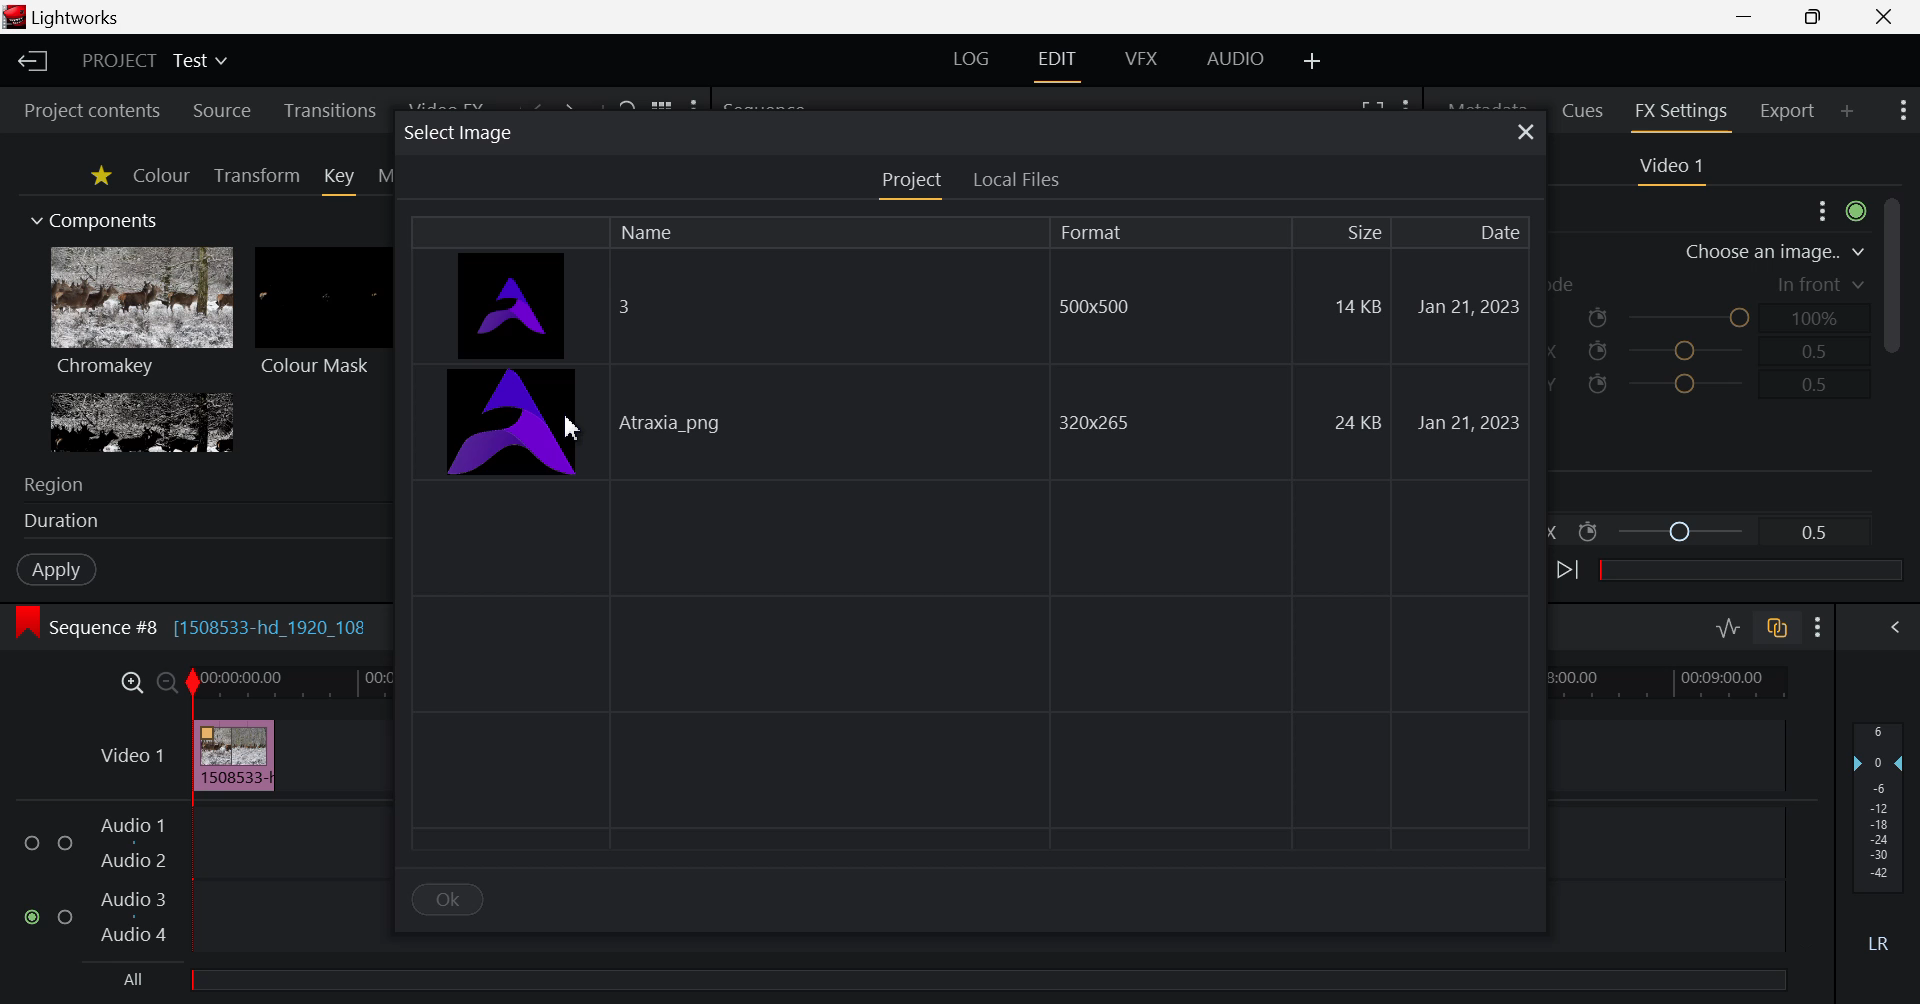  Describe the element at coordinates (513, 304) in the screenshot. I see `image` at that location.